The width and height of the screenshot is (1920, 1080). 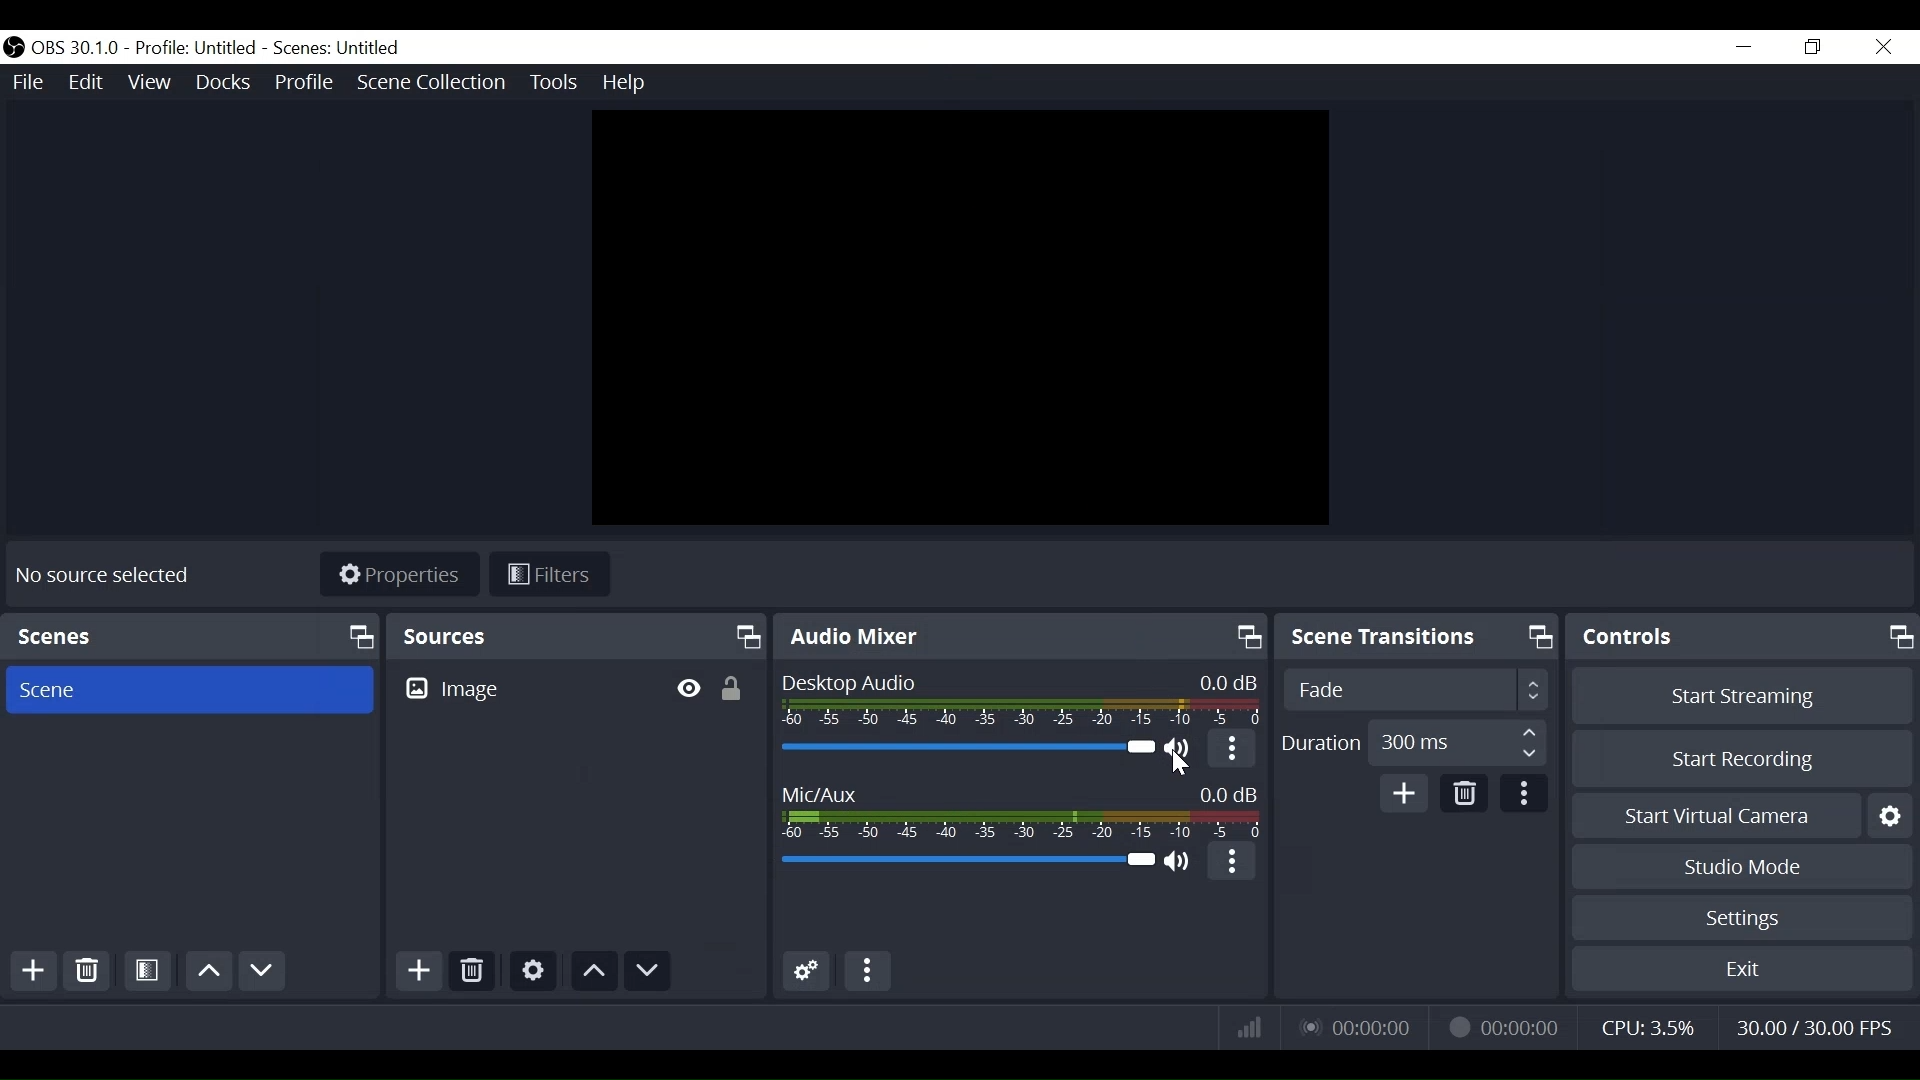 I want to click on Desktop Audio, so click(x=1023, y=700).